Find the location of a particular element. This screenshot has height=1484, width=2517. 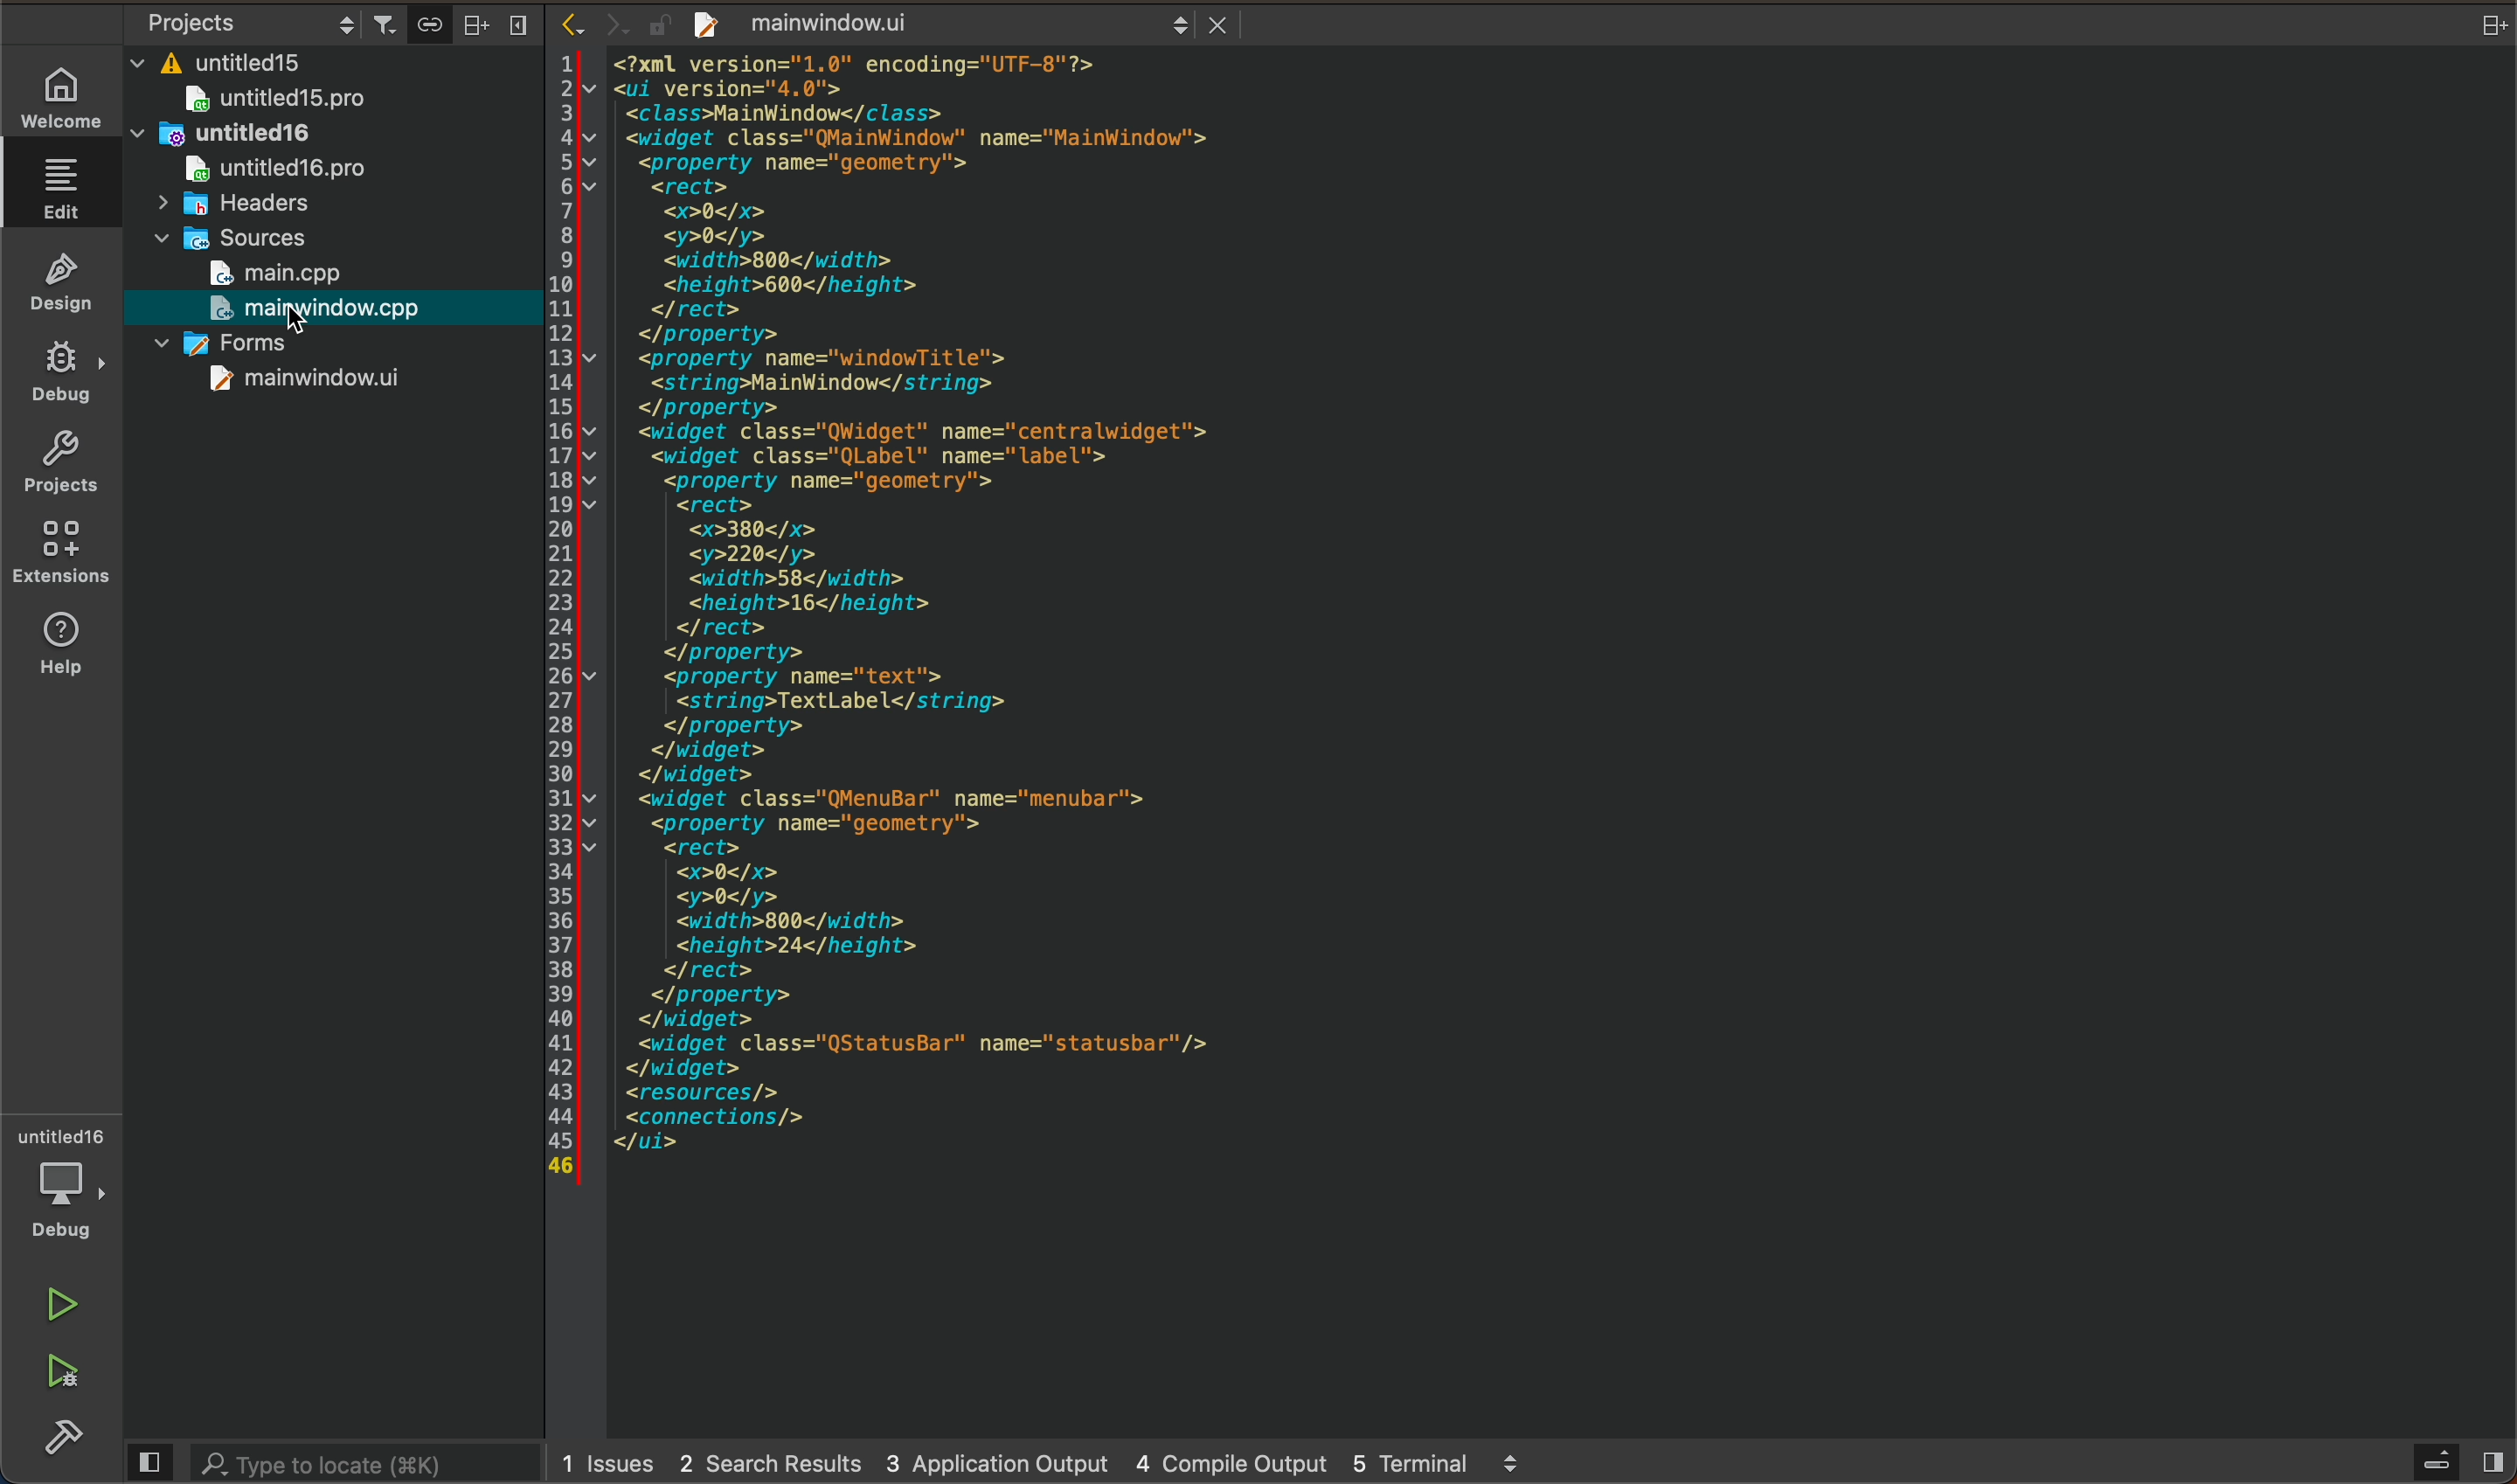

Back is located at coordinates (571, 22).